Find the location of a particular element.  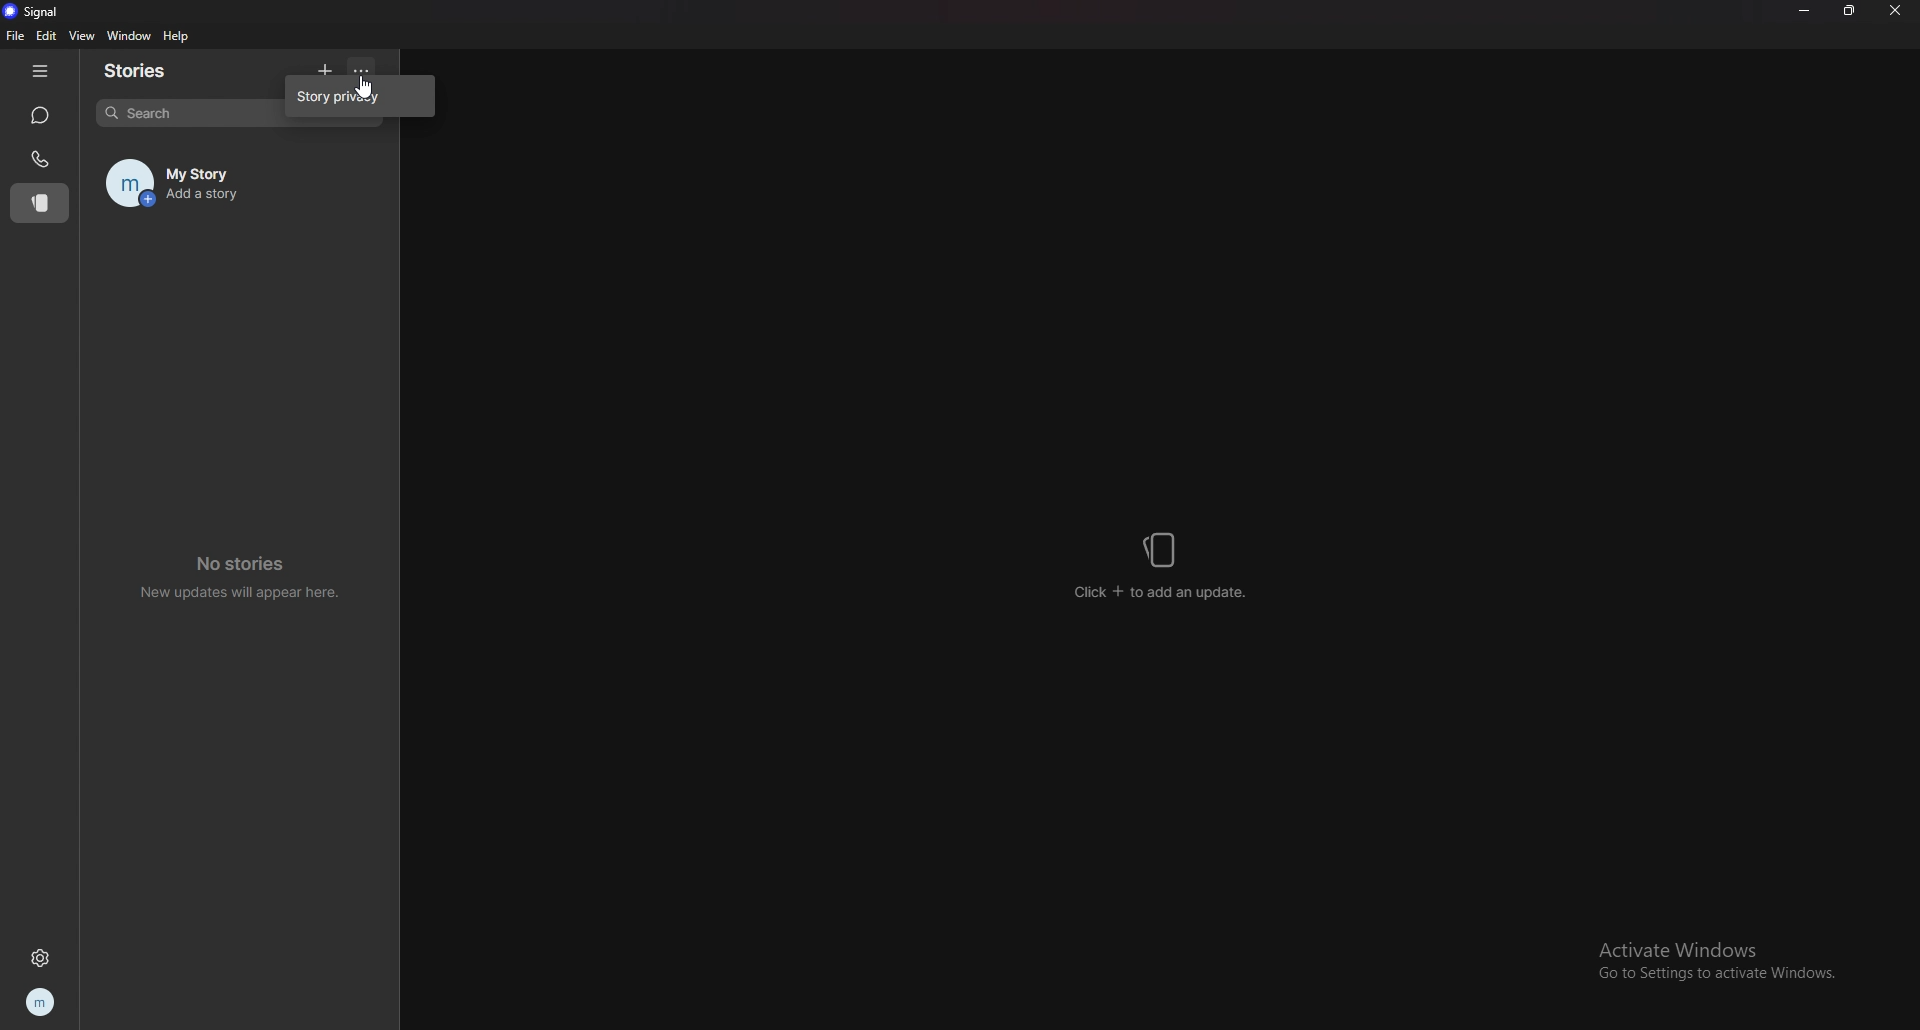

story privacy is located at coordinates (358, 96).